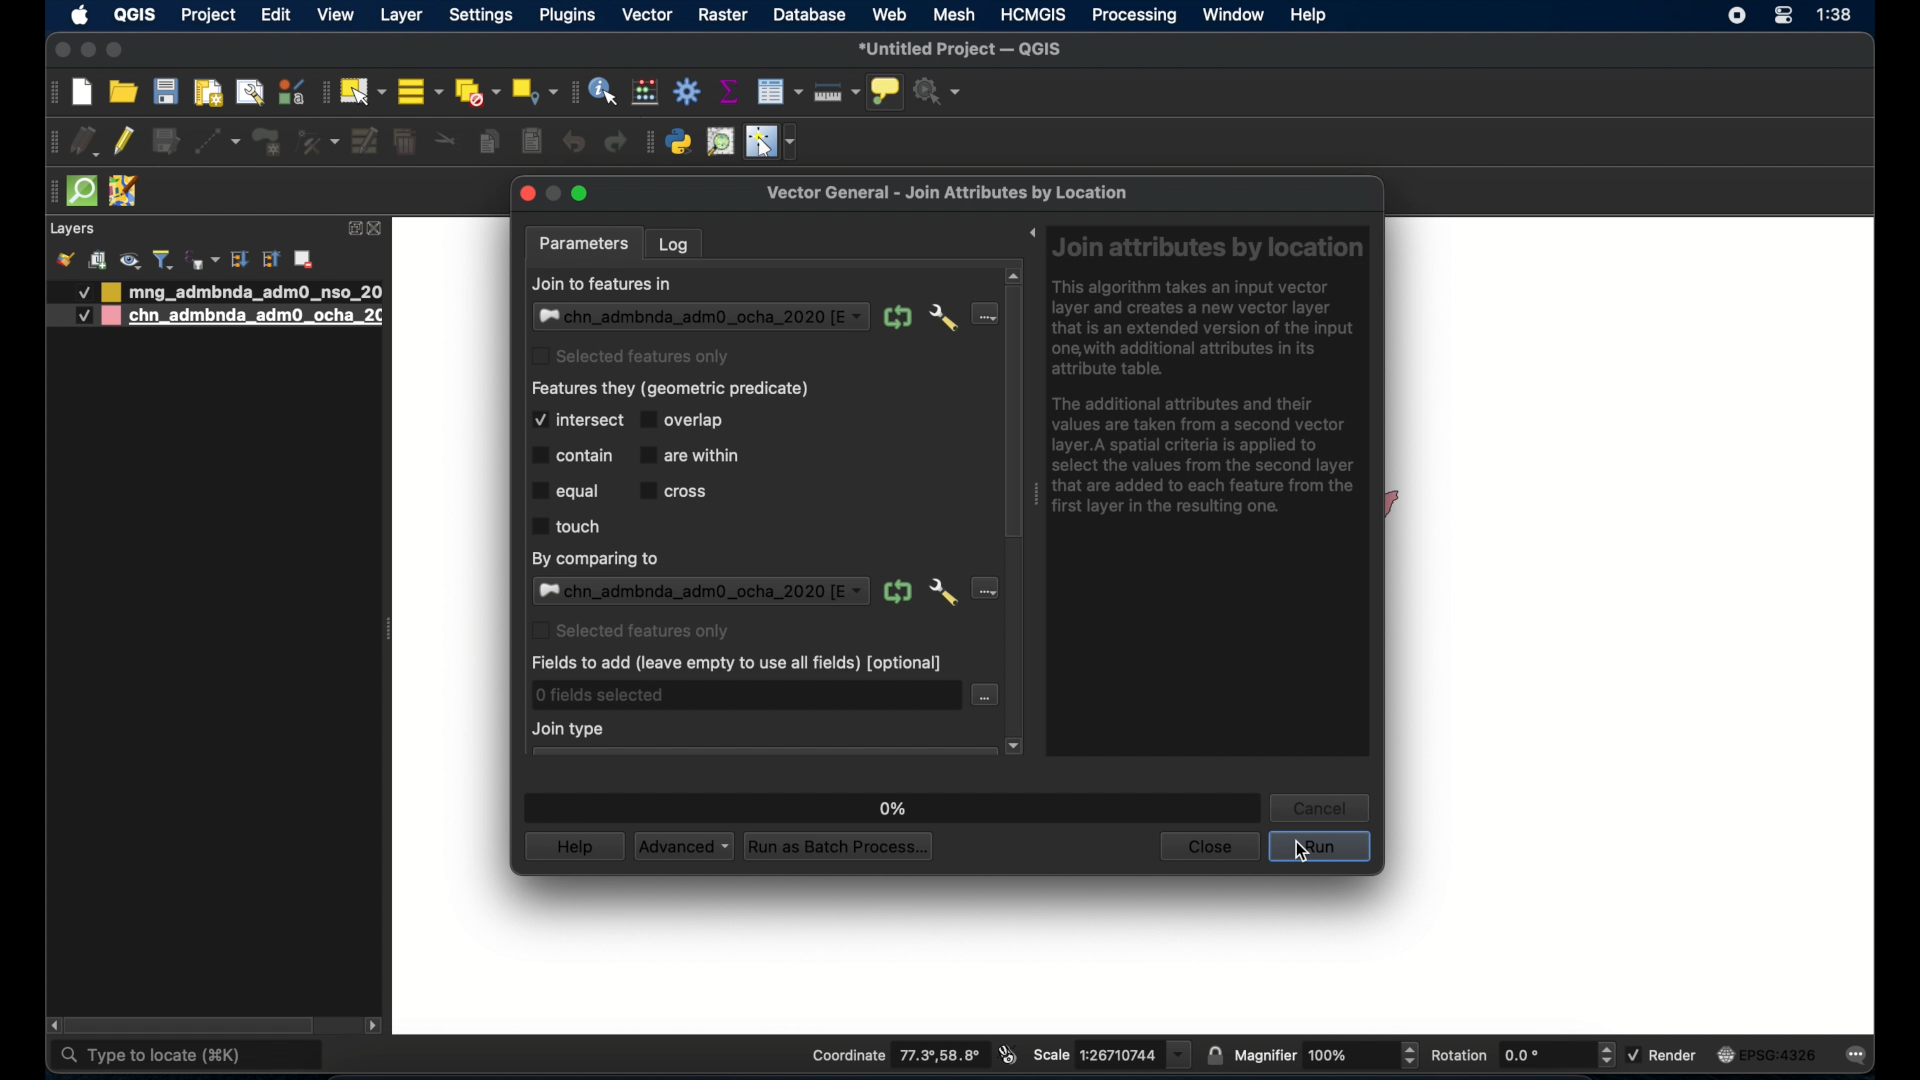  I want to click on lock scale, so click(1217, 1053).